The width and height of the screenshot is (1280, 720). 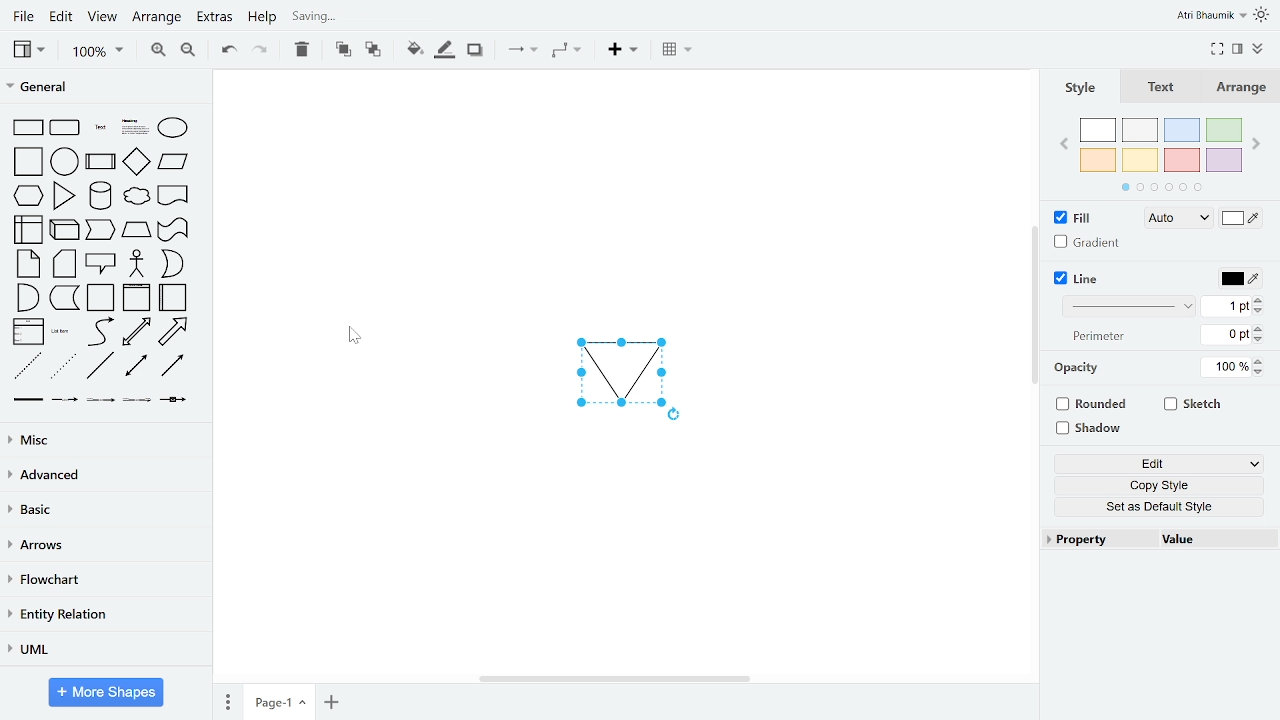 I want to click on extras, so click(x=214, y=18).